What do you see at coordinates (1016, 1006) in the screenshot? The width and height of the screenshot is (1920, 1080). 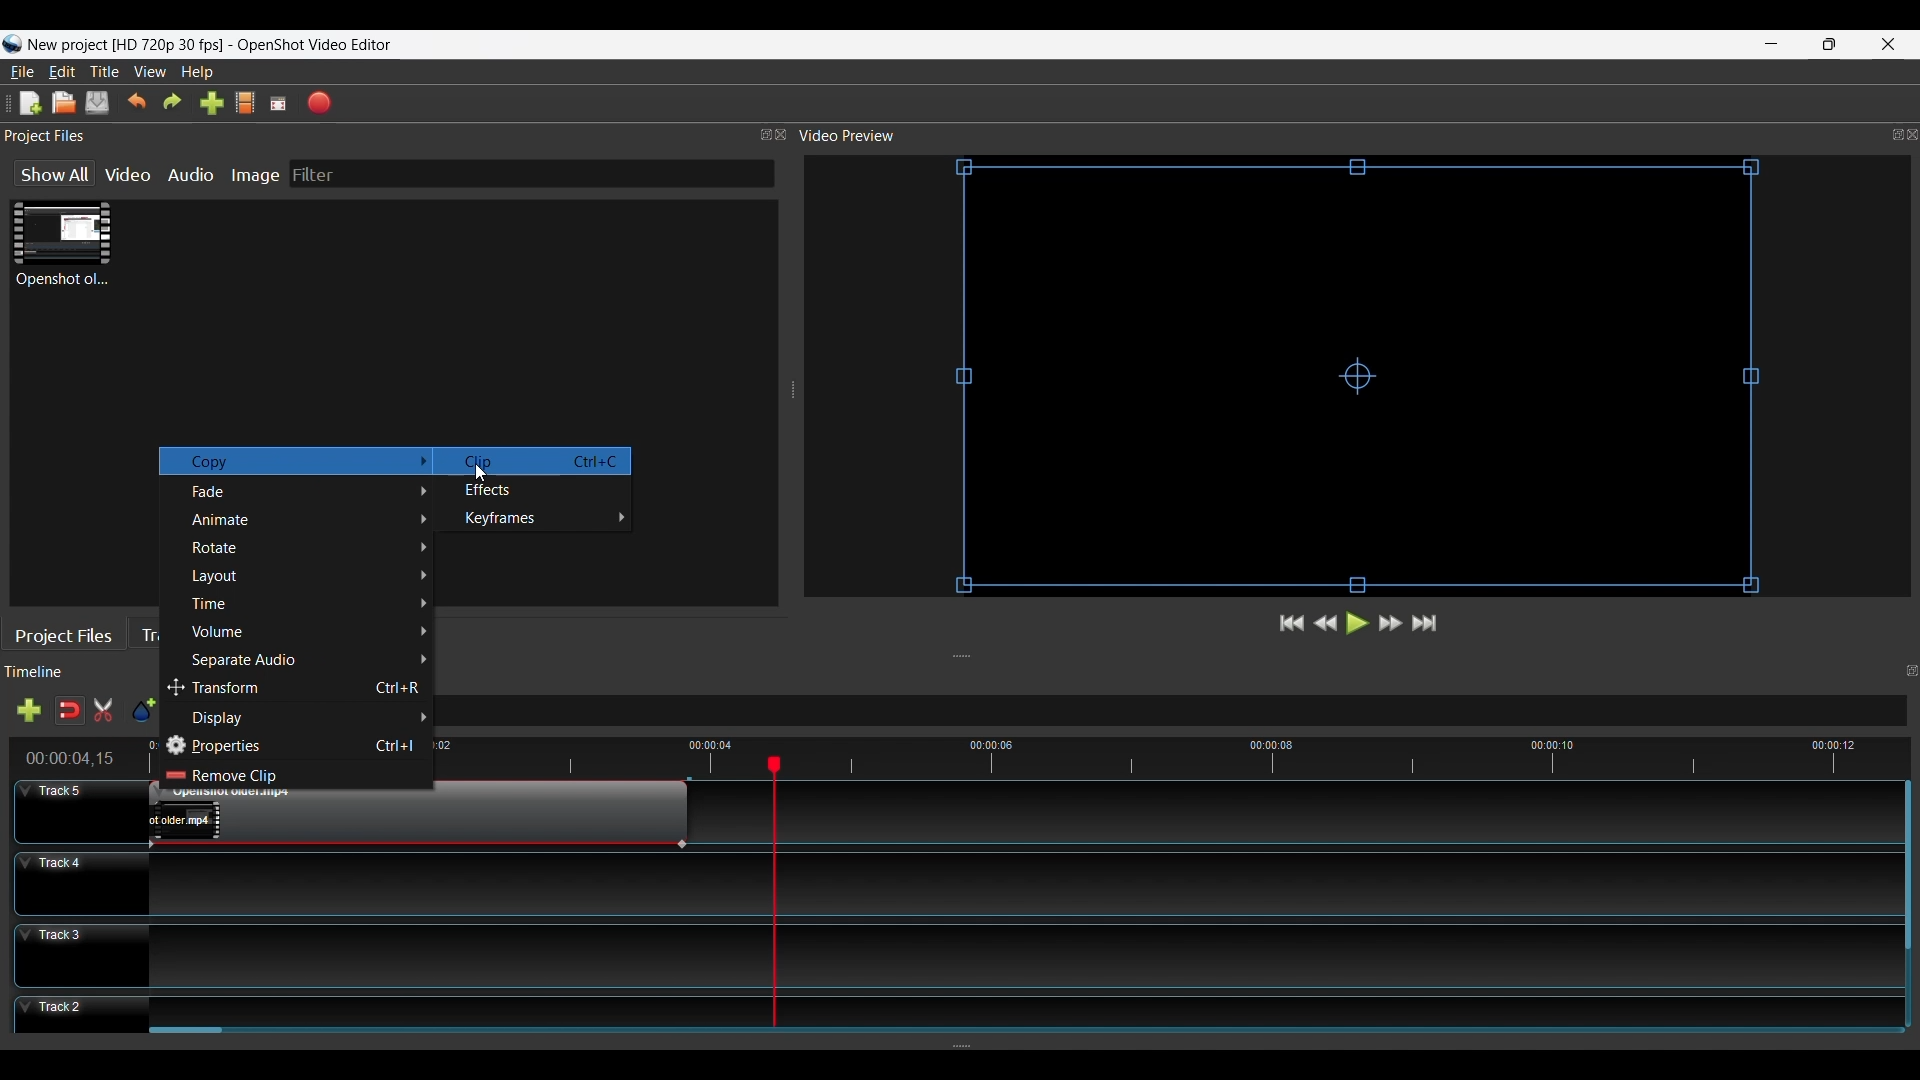 I see `Track Panel` at bounding box center [1016, 1006].